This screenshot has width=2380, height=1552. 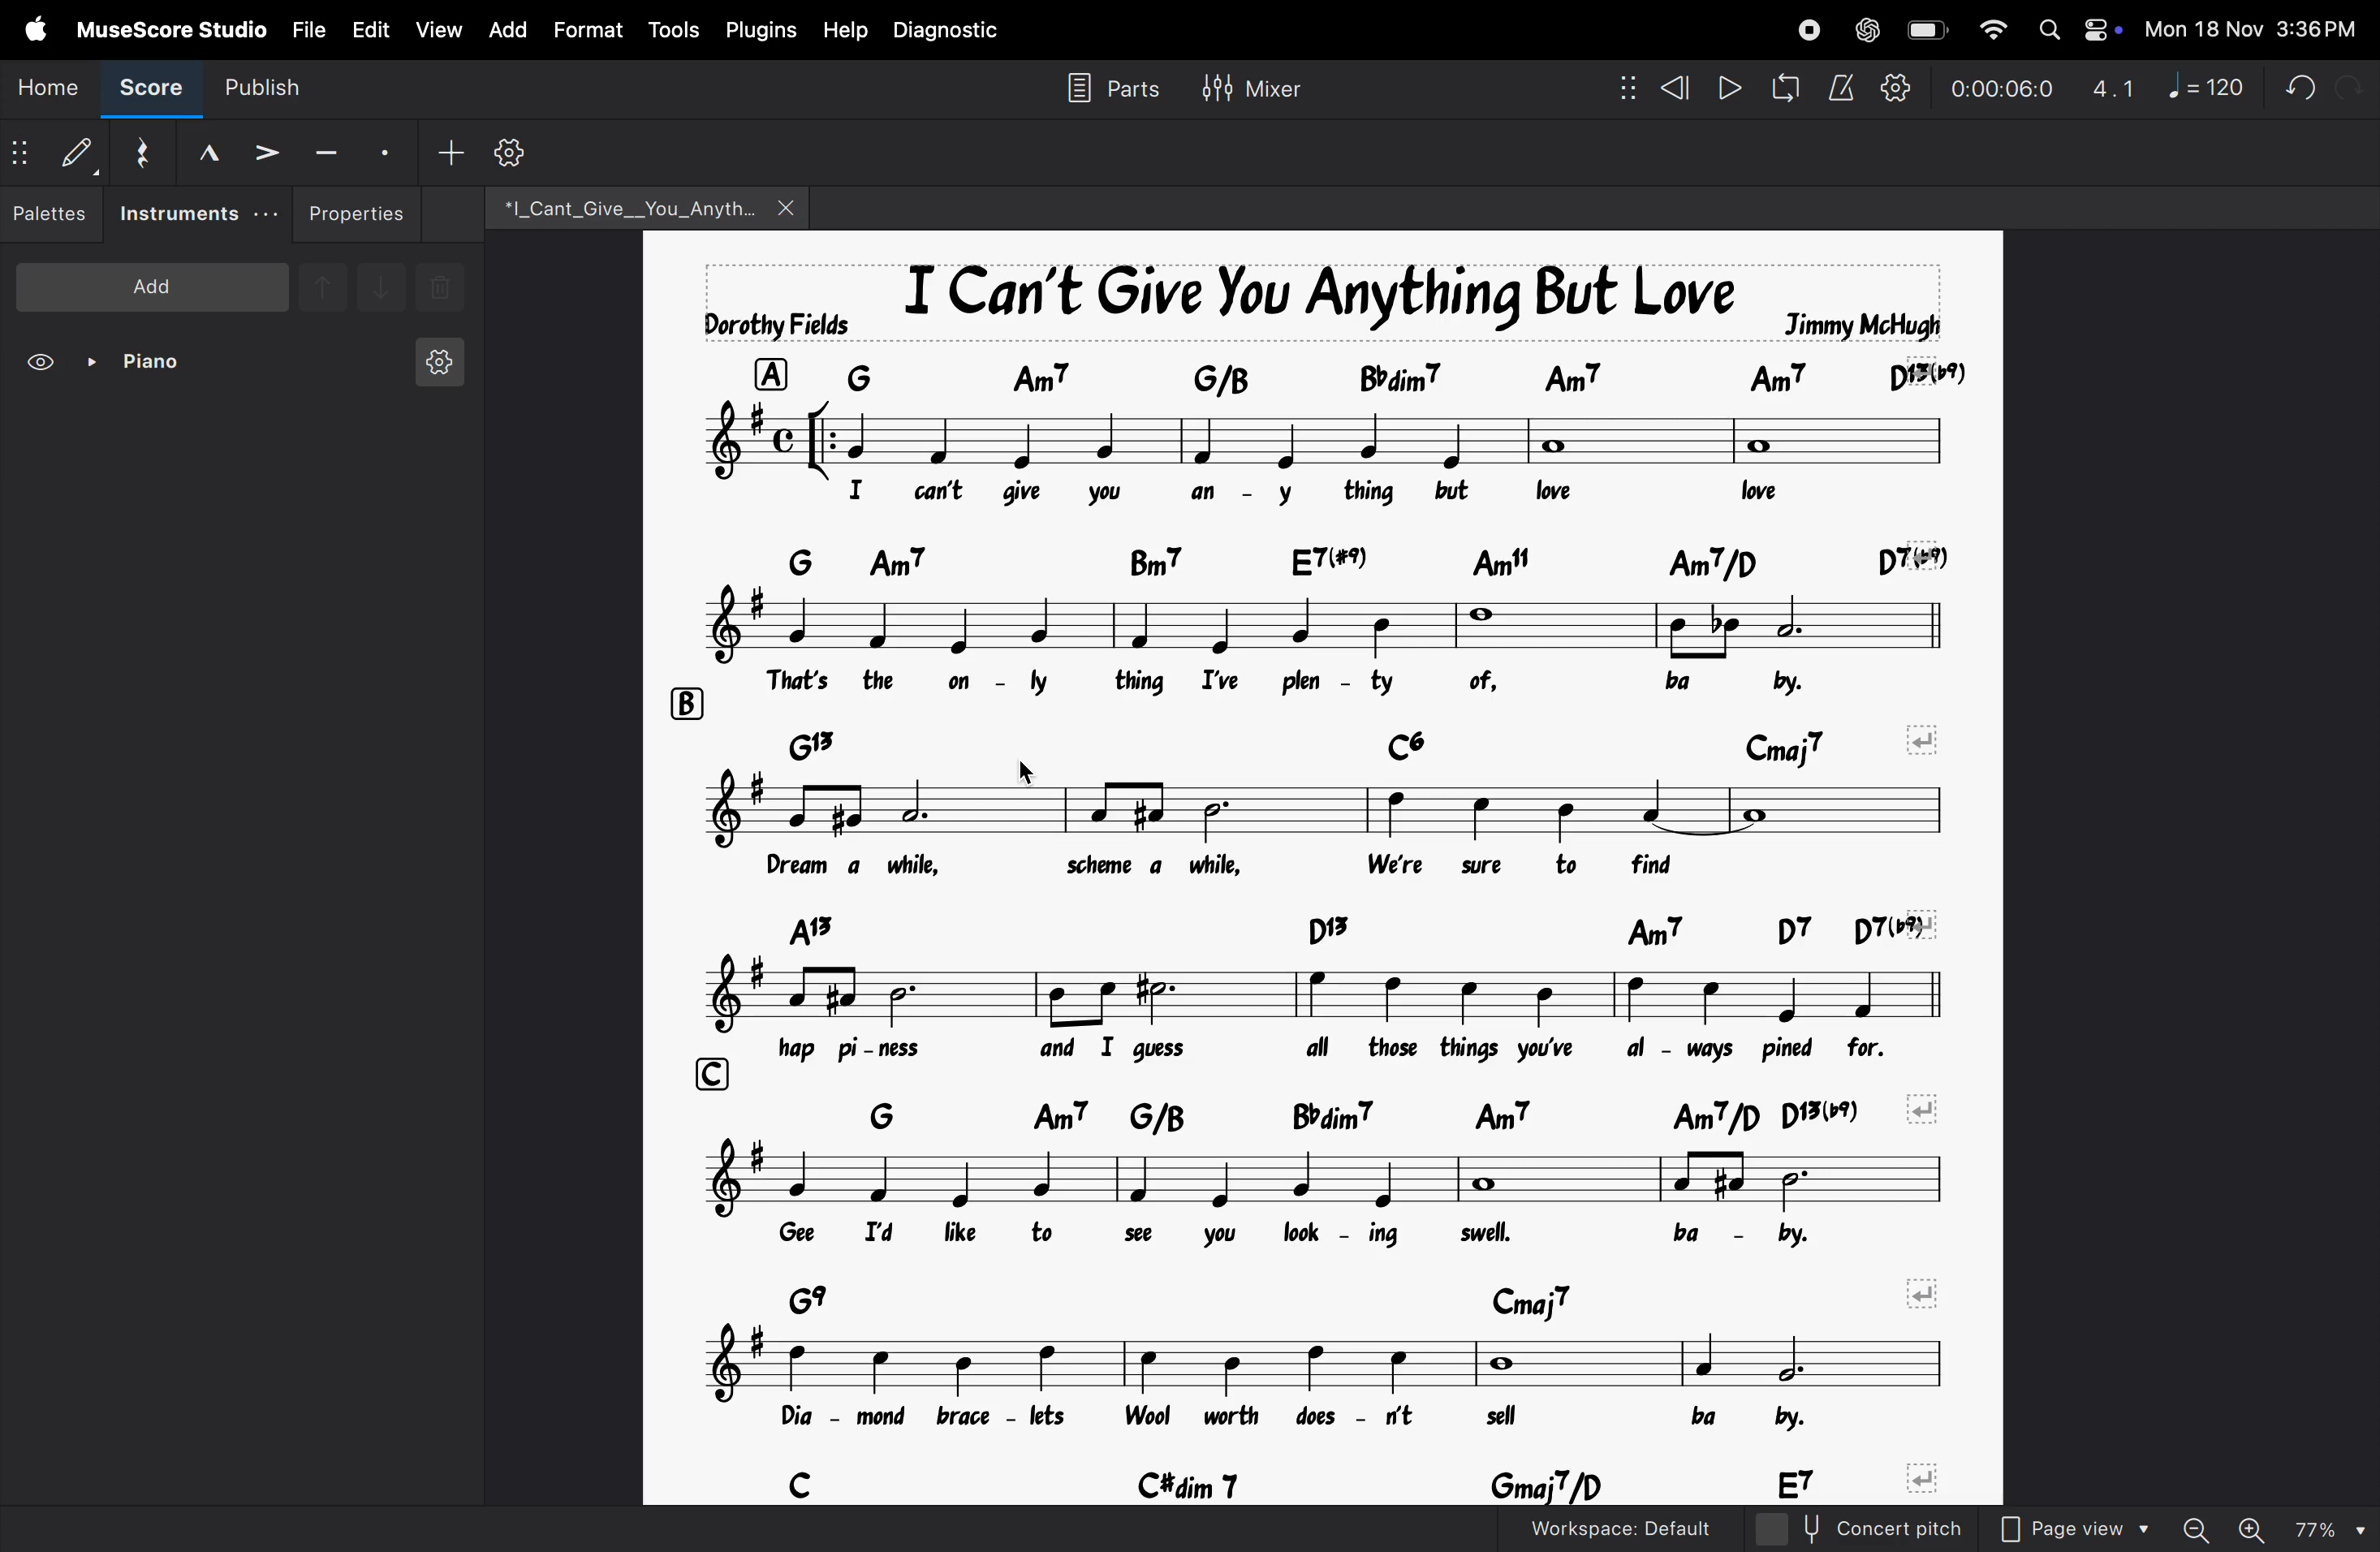 I want to click on plugins, so click(x=758, y=29).